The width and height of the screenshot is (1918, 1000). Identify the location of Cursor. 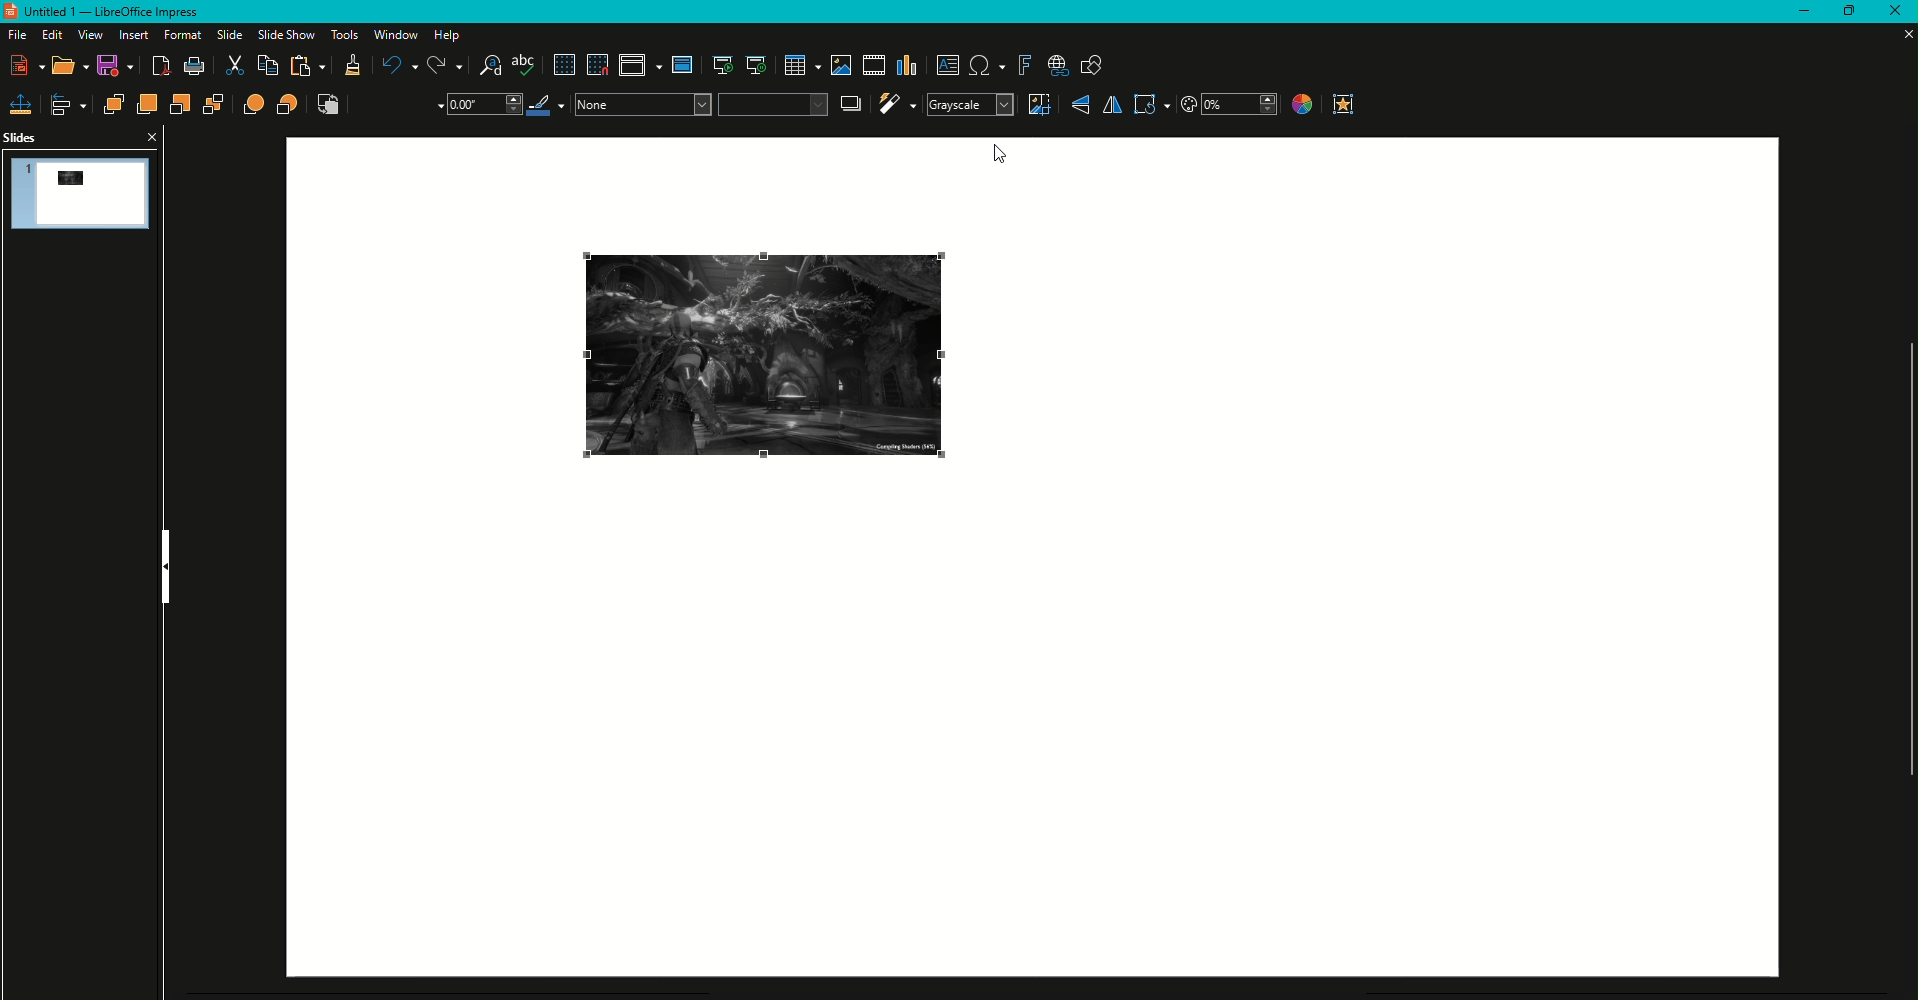
(999, 156).